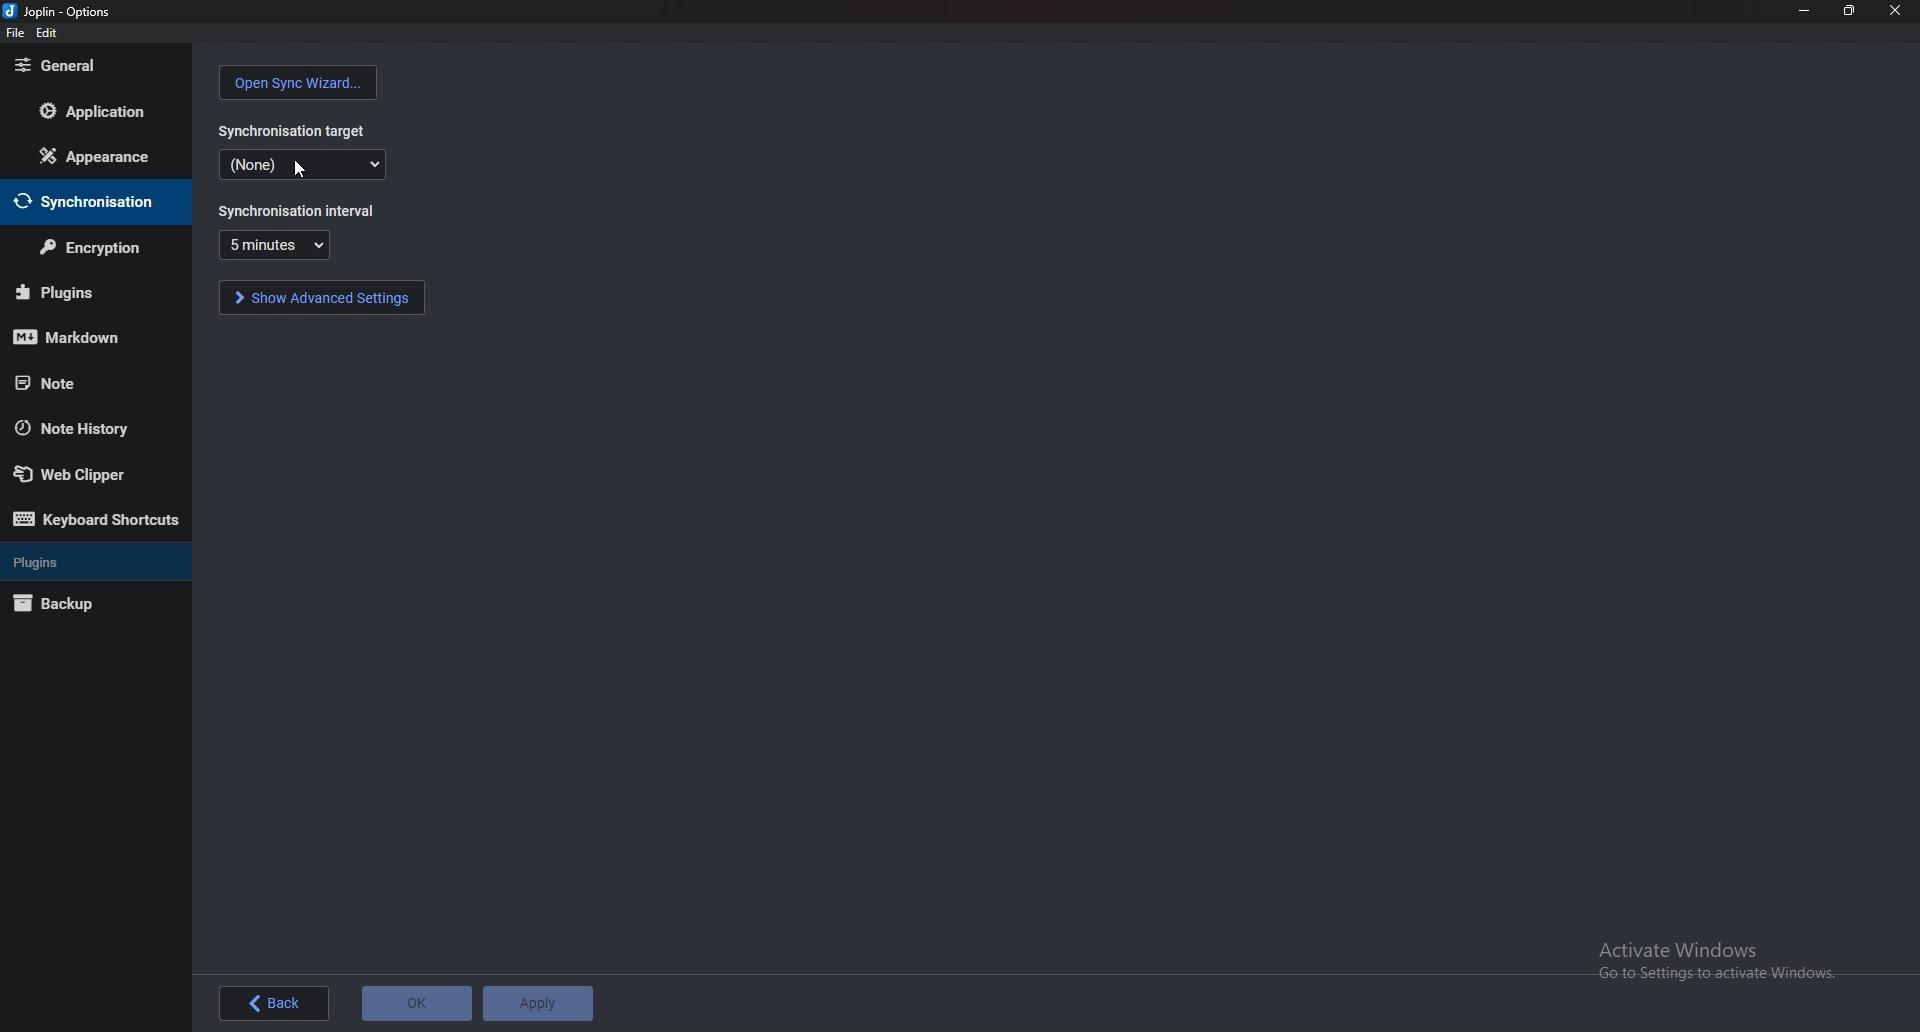  I want to click on Backup, so click(91, 603).